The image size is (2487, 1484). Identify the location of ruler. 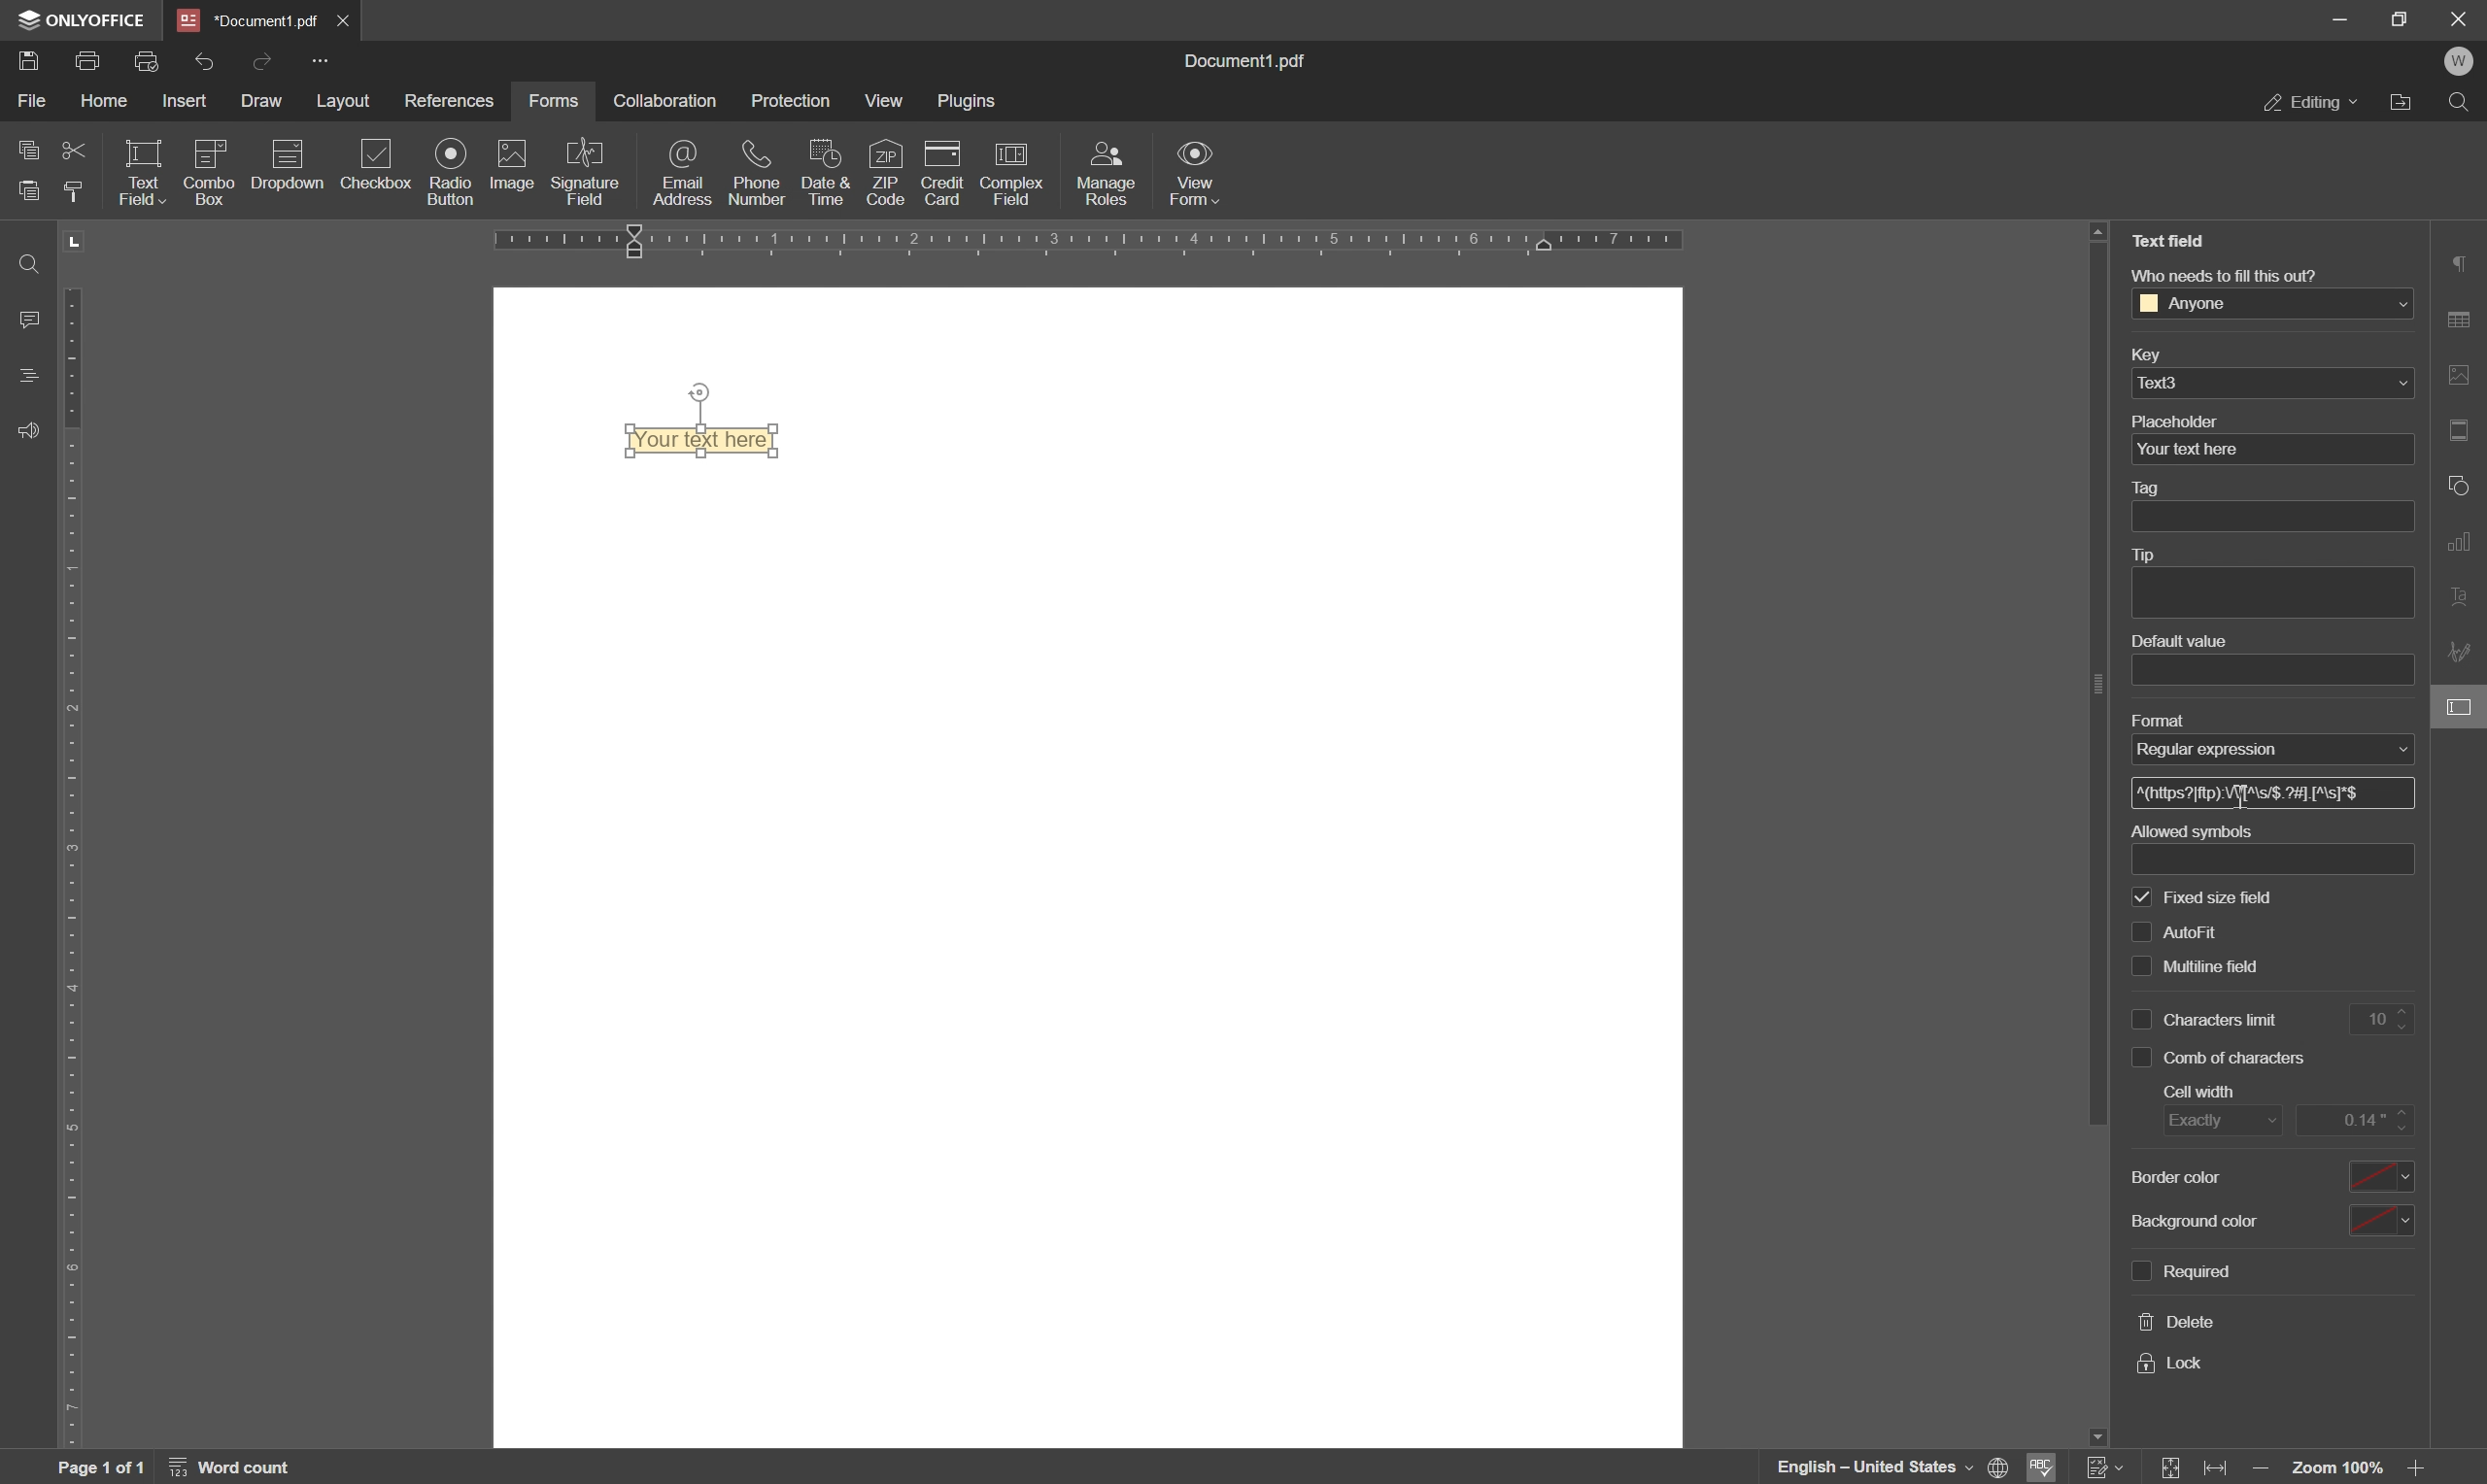
(1164, 244).